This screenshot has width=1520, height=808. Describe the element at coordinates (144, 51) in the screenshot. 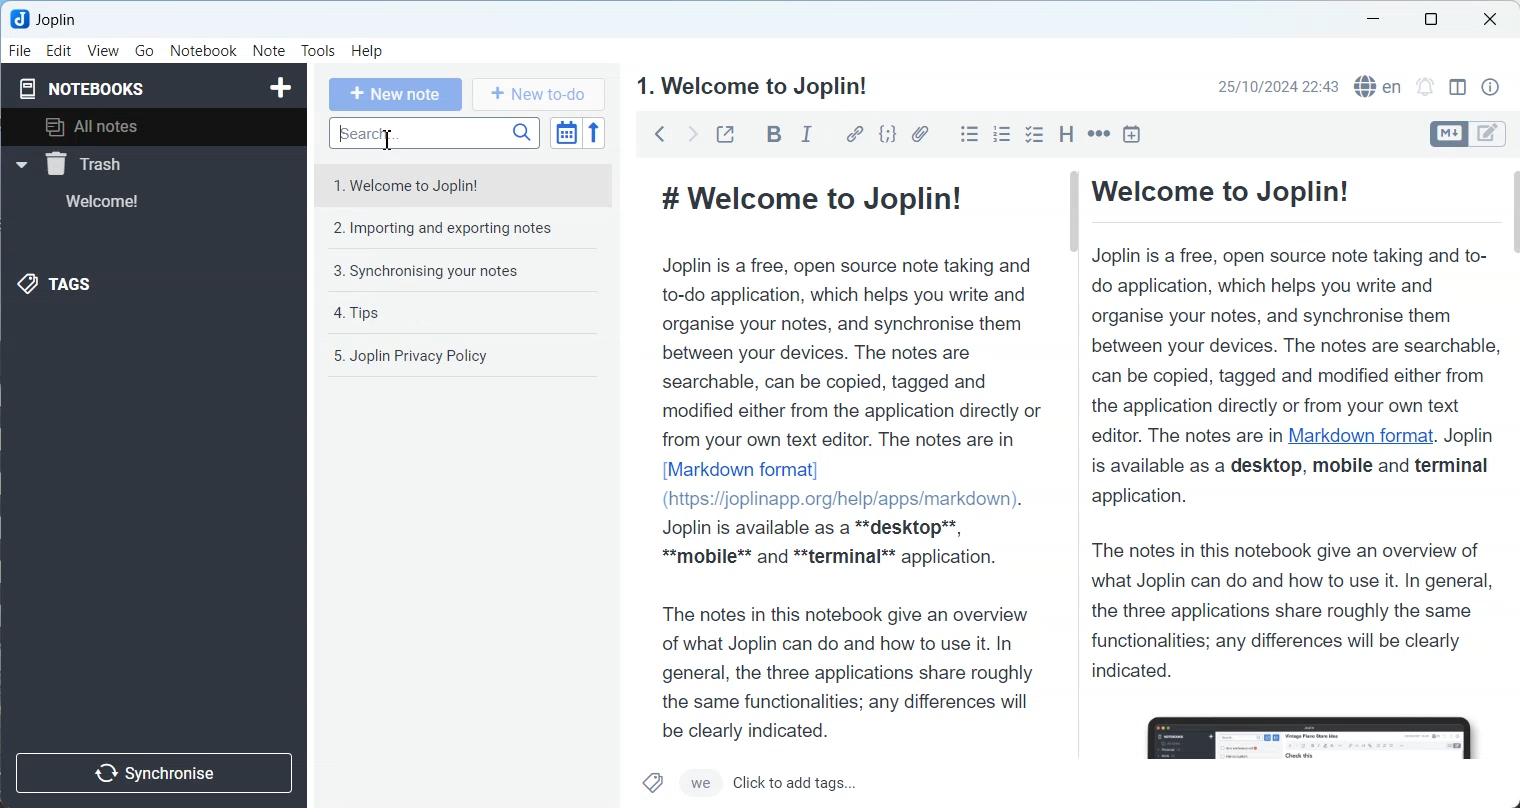

I see `Go` at that location.